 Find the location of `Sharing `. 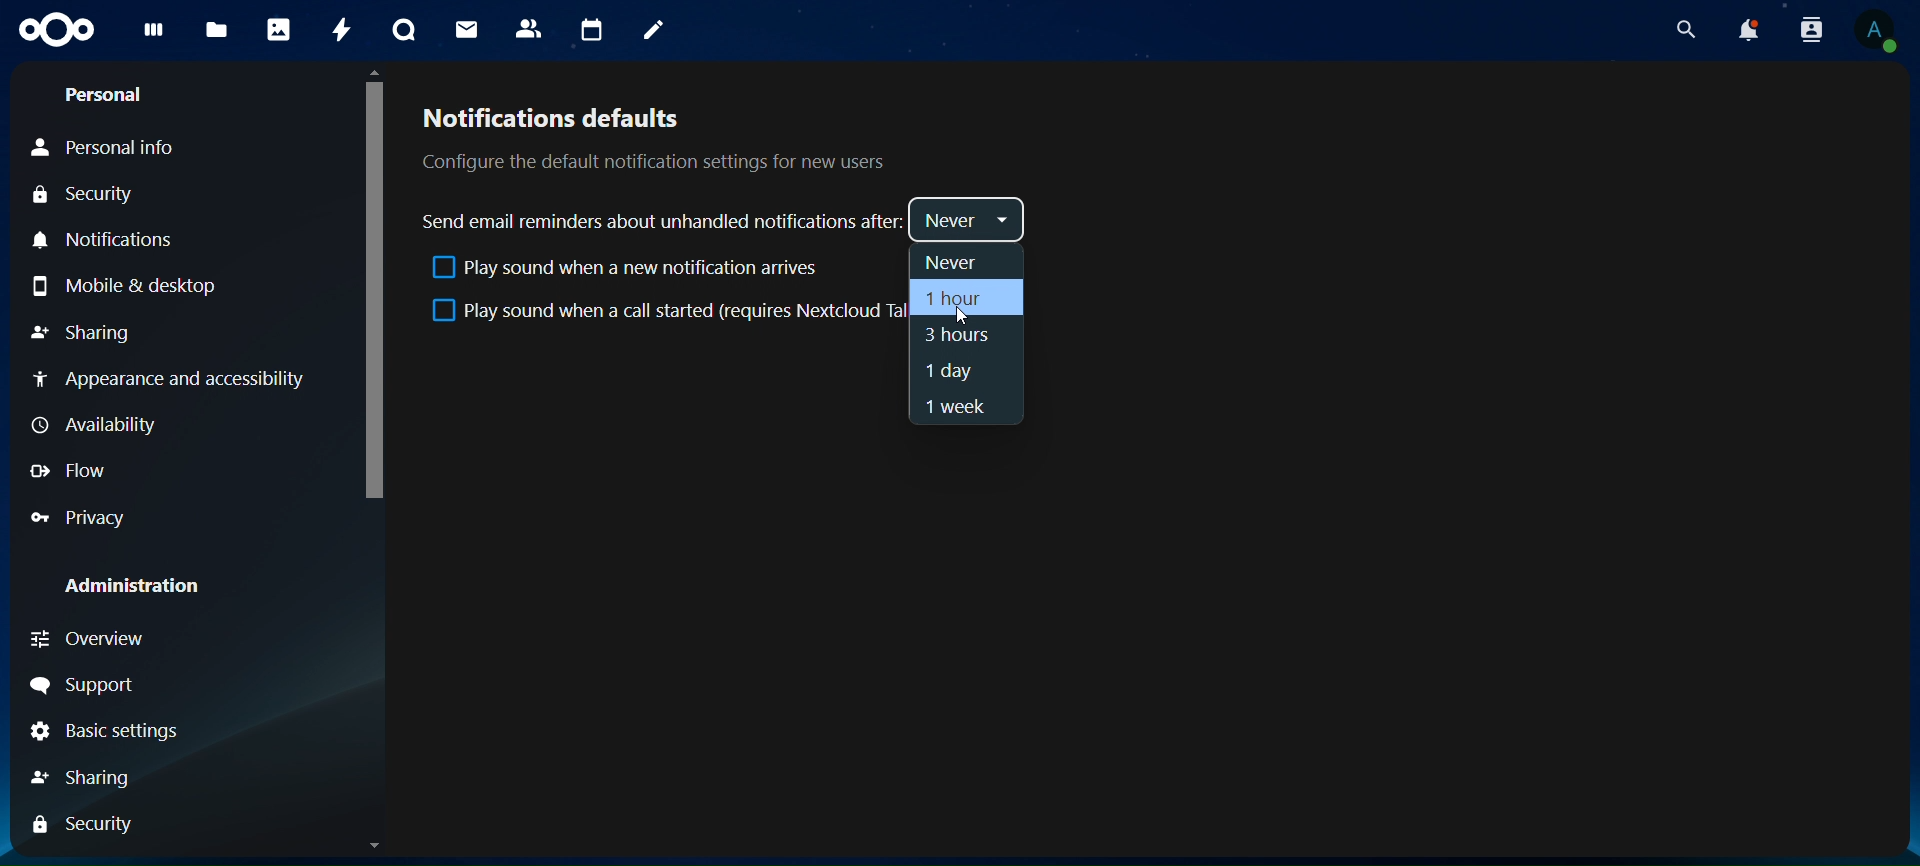

Sharing  is located at coordinates (82, 332).